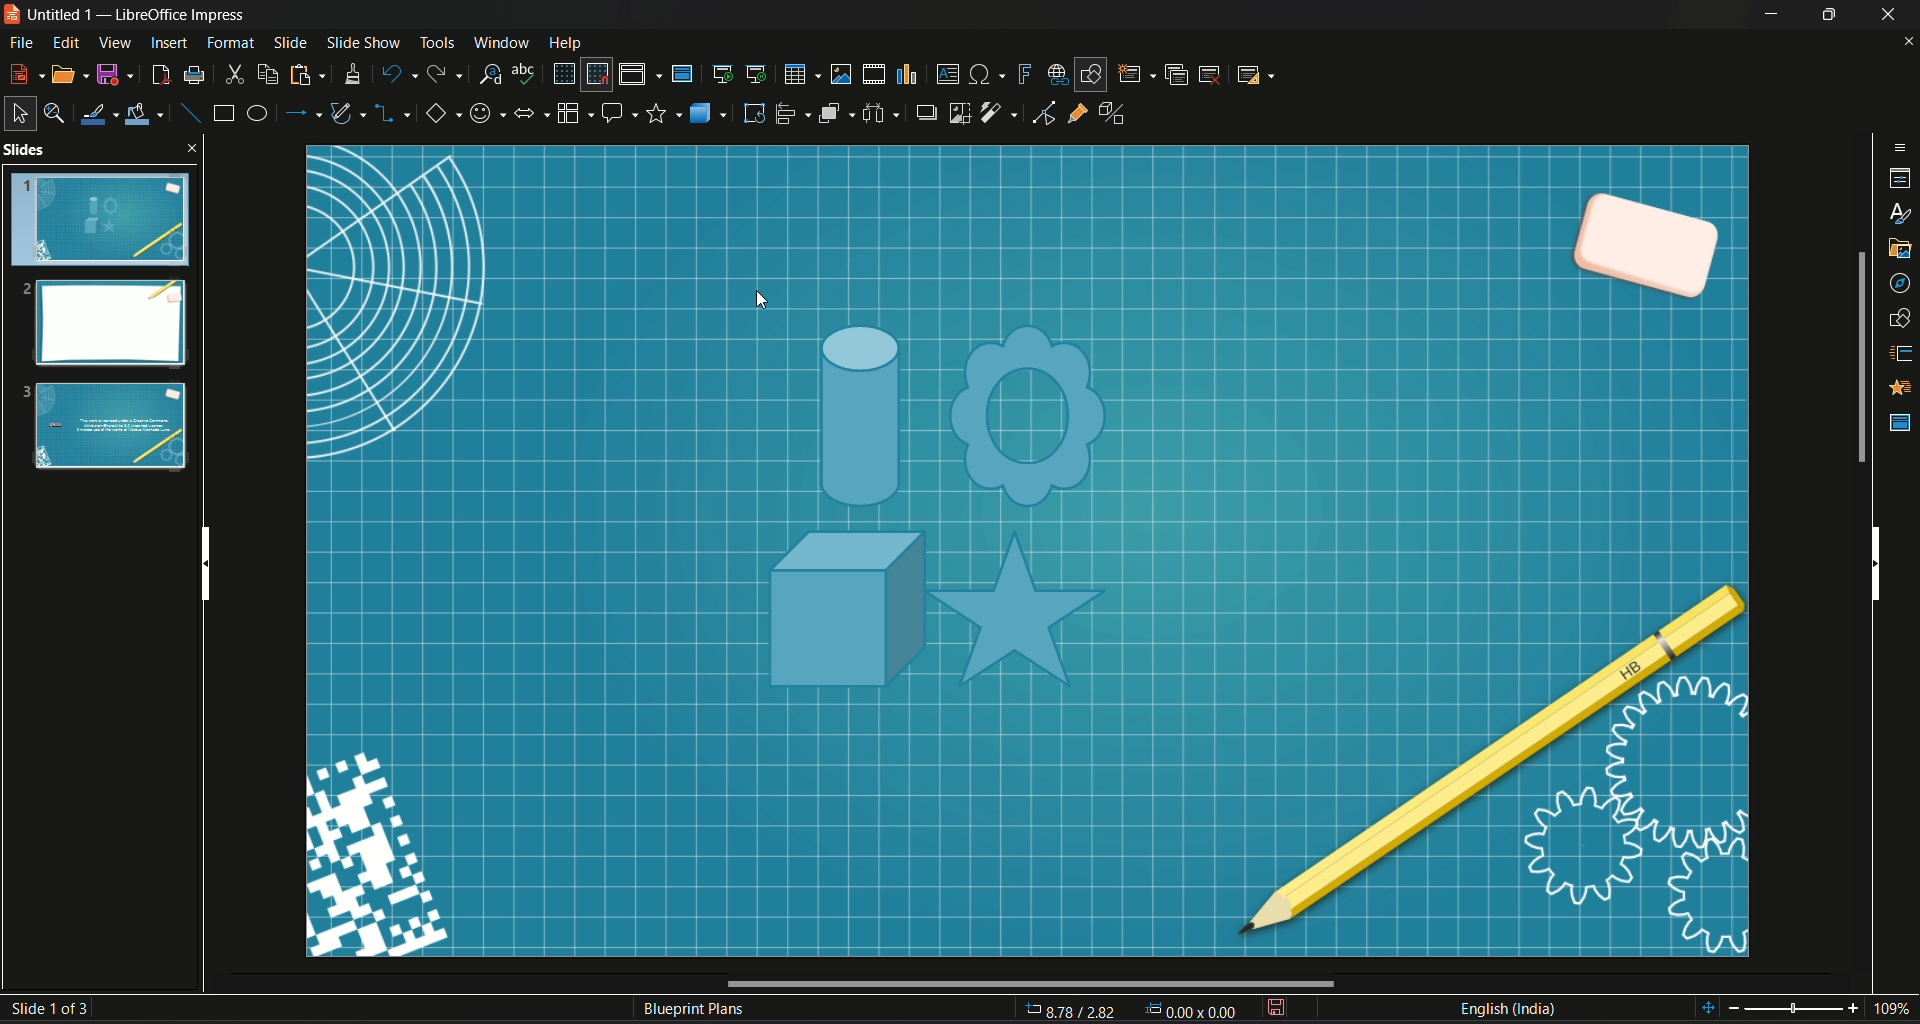 Image resolution: width=1920 pixels, height=1024 pixels. Describe the element at coordinates (923, 111) in the screenshot. I see `shadow` at that location.